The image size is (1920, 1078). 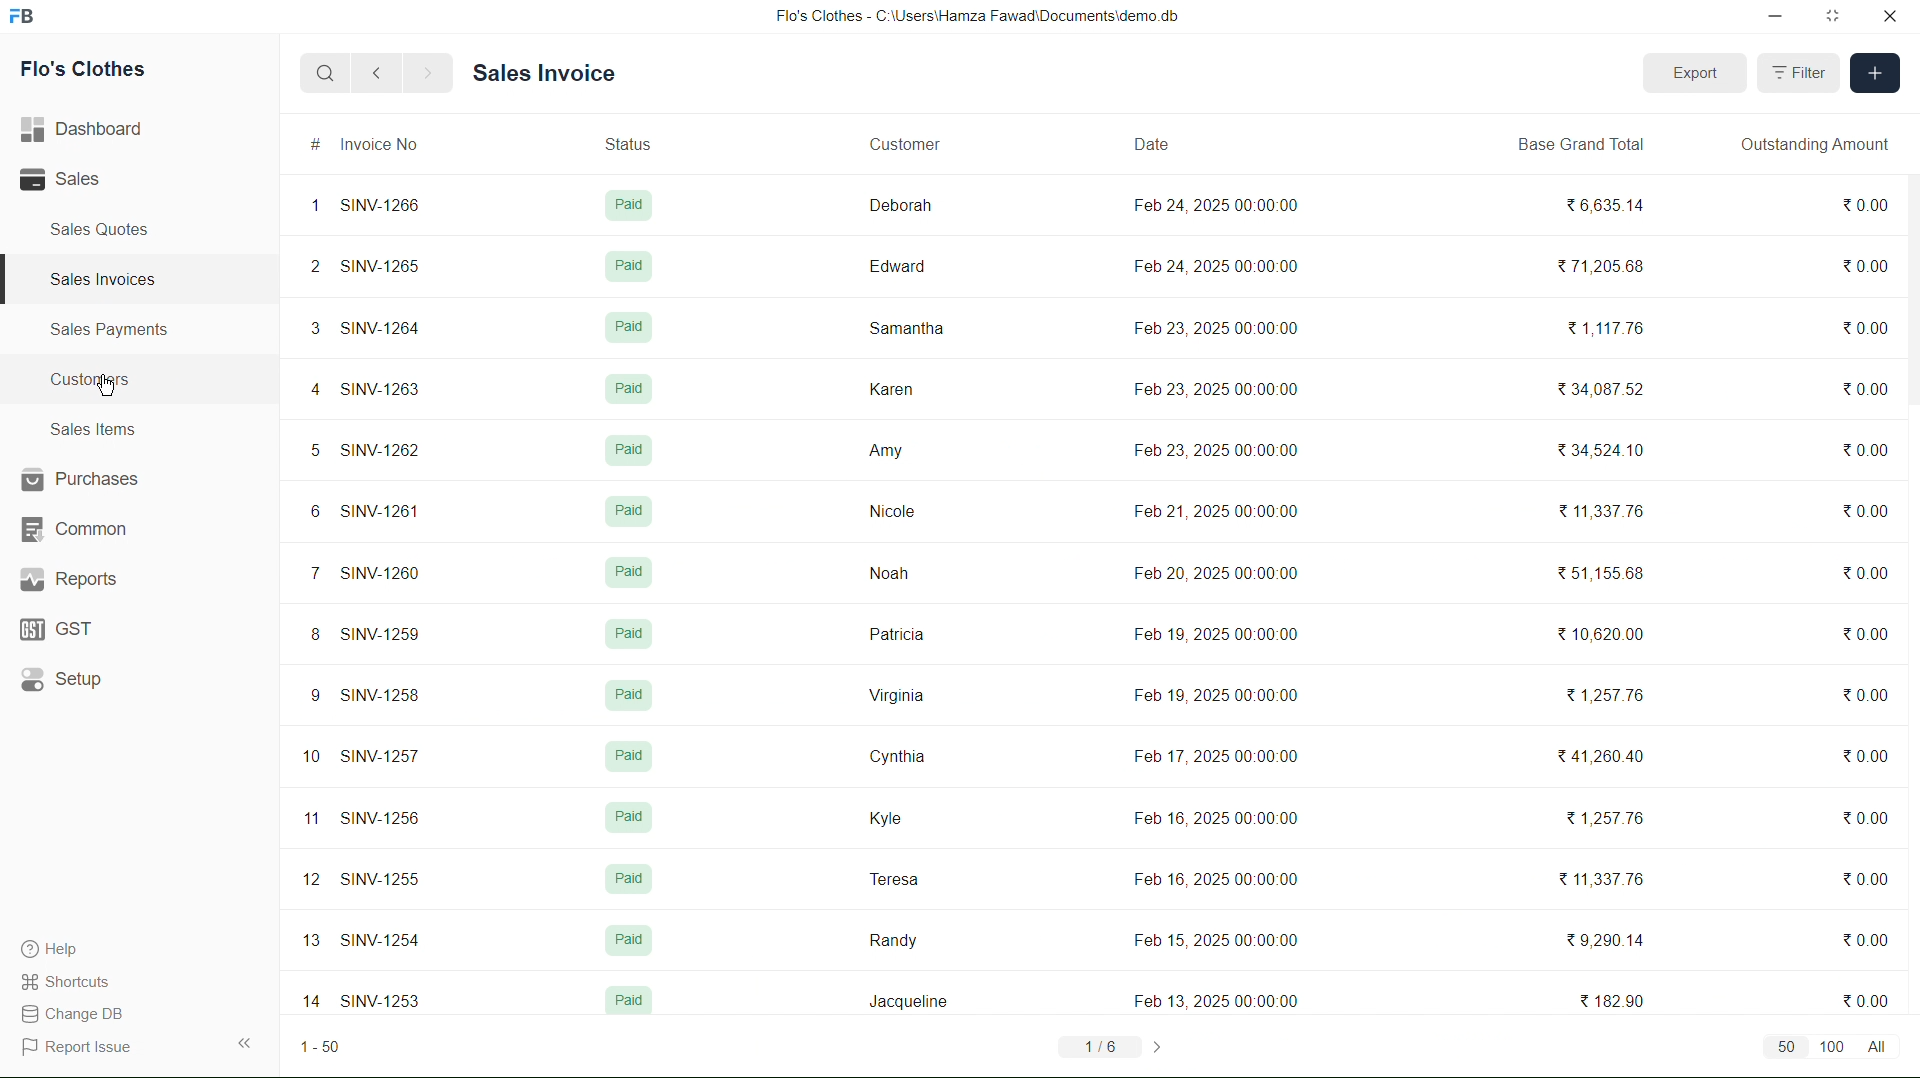 I want to click on Feb 20, 2025 00:00:00, so click(x=1224, y=573).